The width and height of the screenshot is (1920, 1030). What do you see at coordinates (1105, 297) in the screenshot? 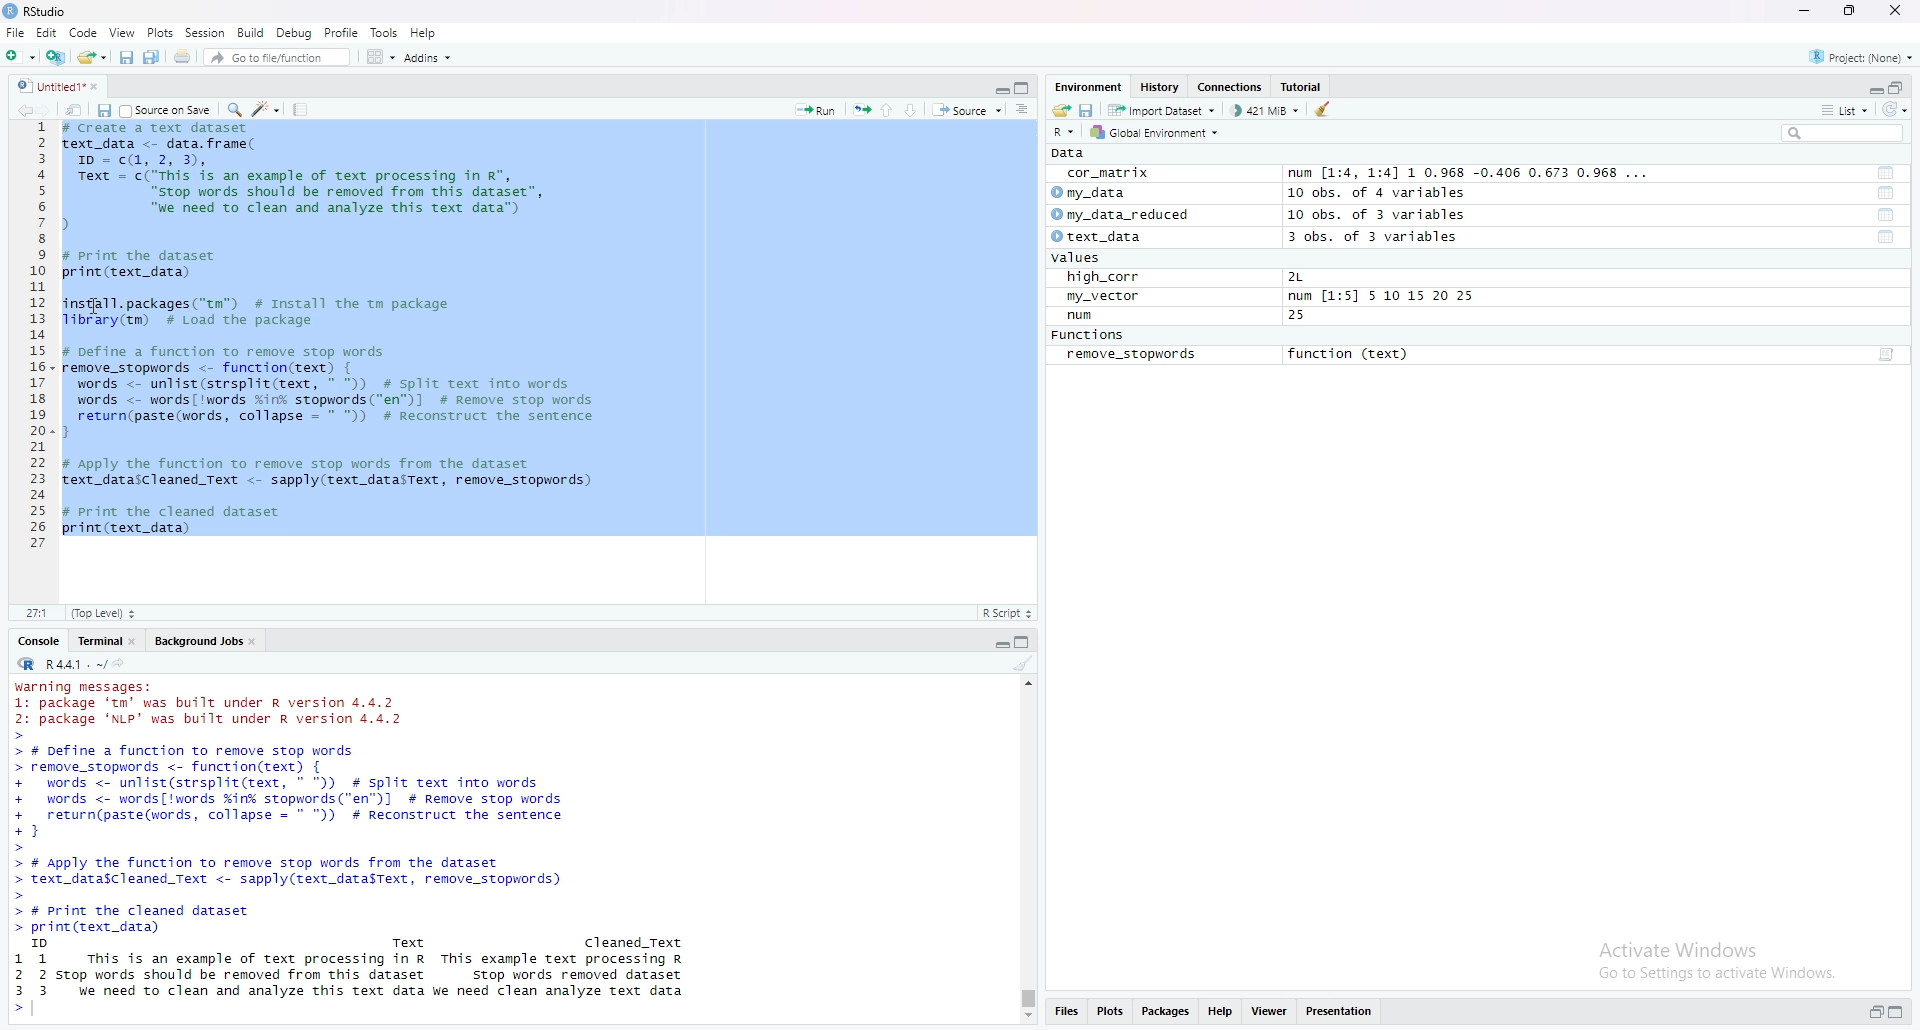
I see `my_vector` at bounding box center [1105, 297].